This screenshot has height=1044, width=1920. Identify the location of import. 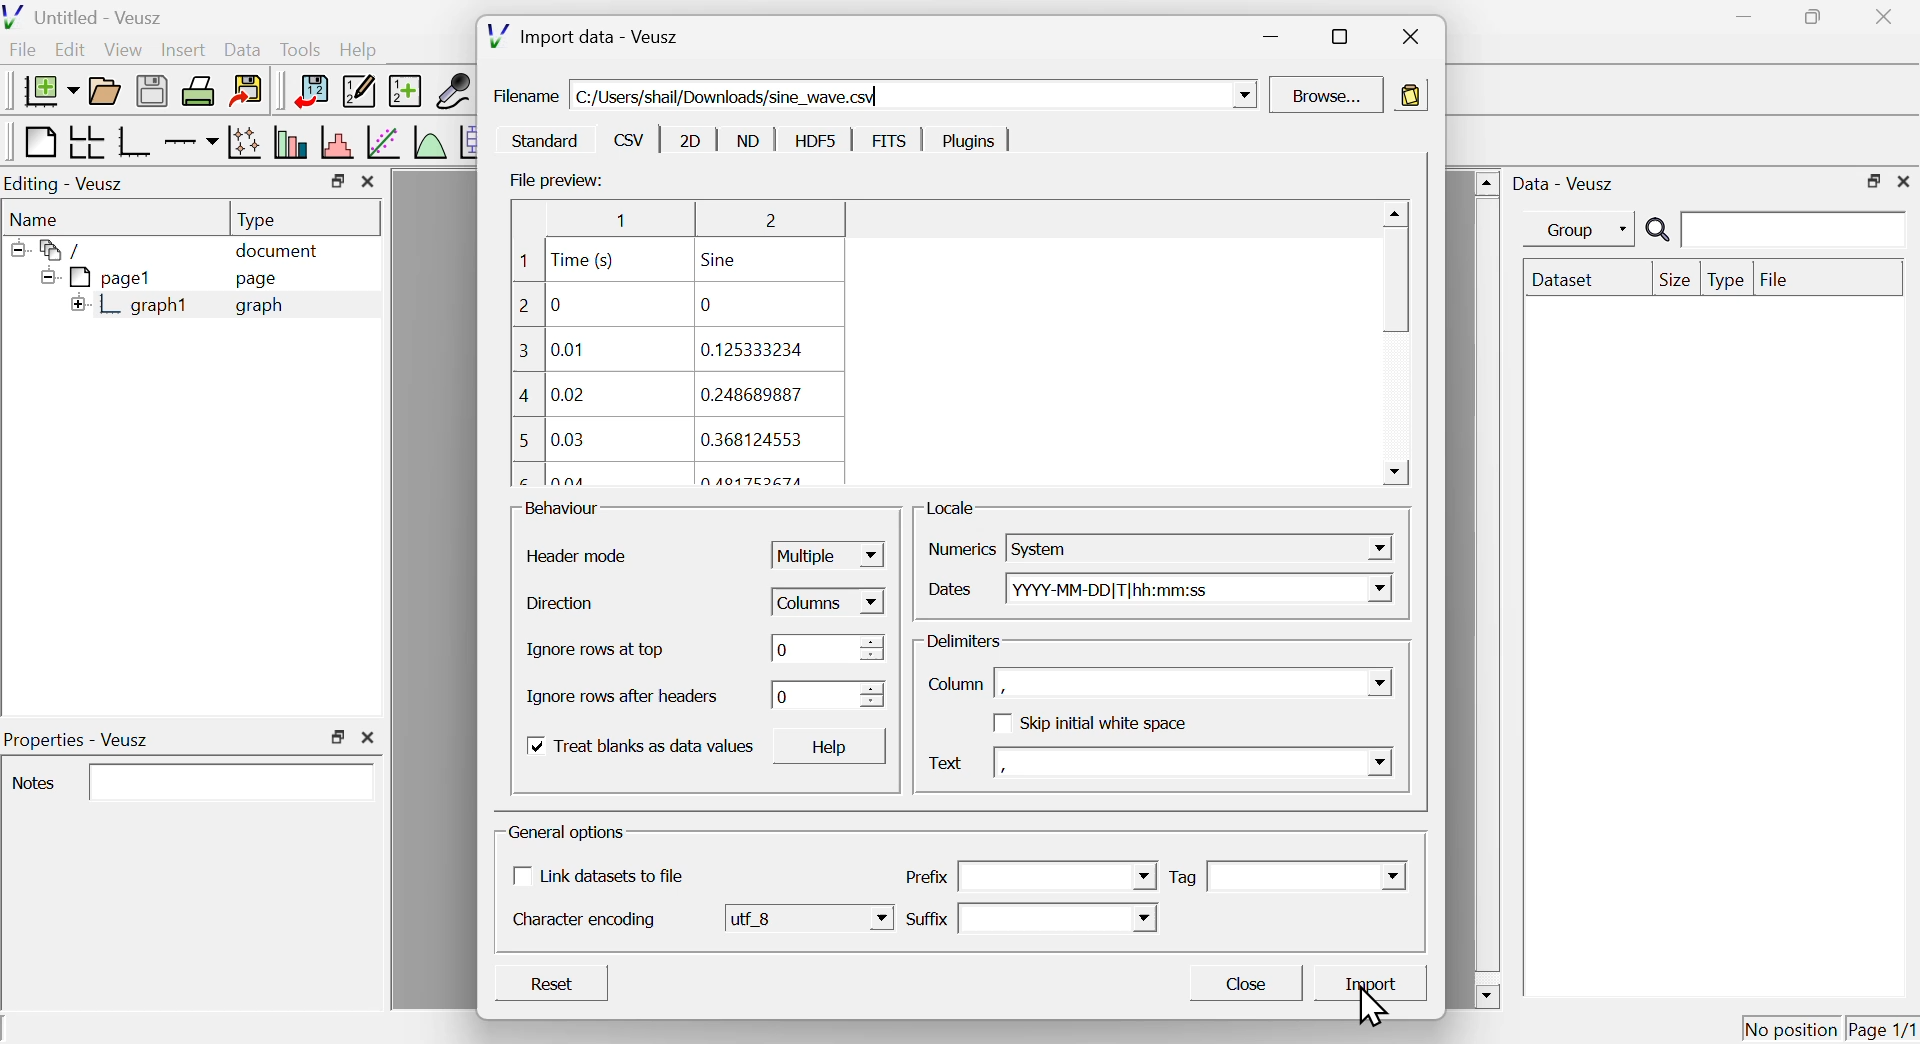
(1375, 982).